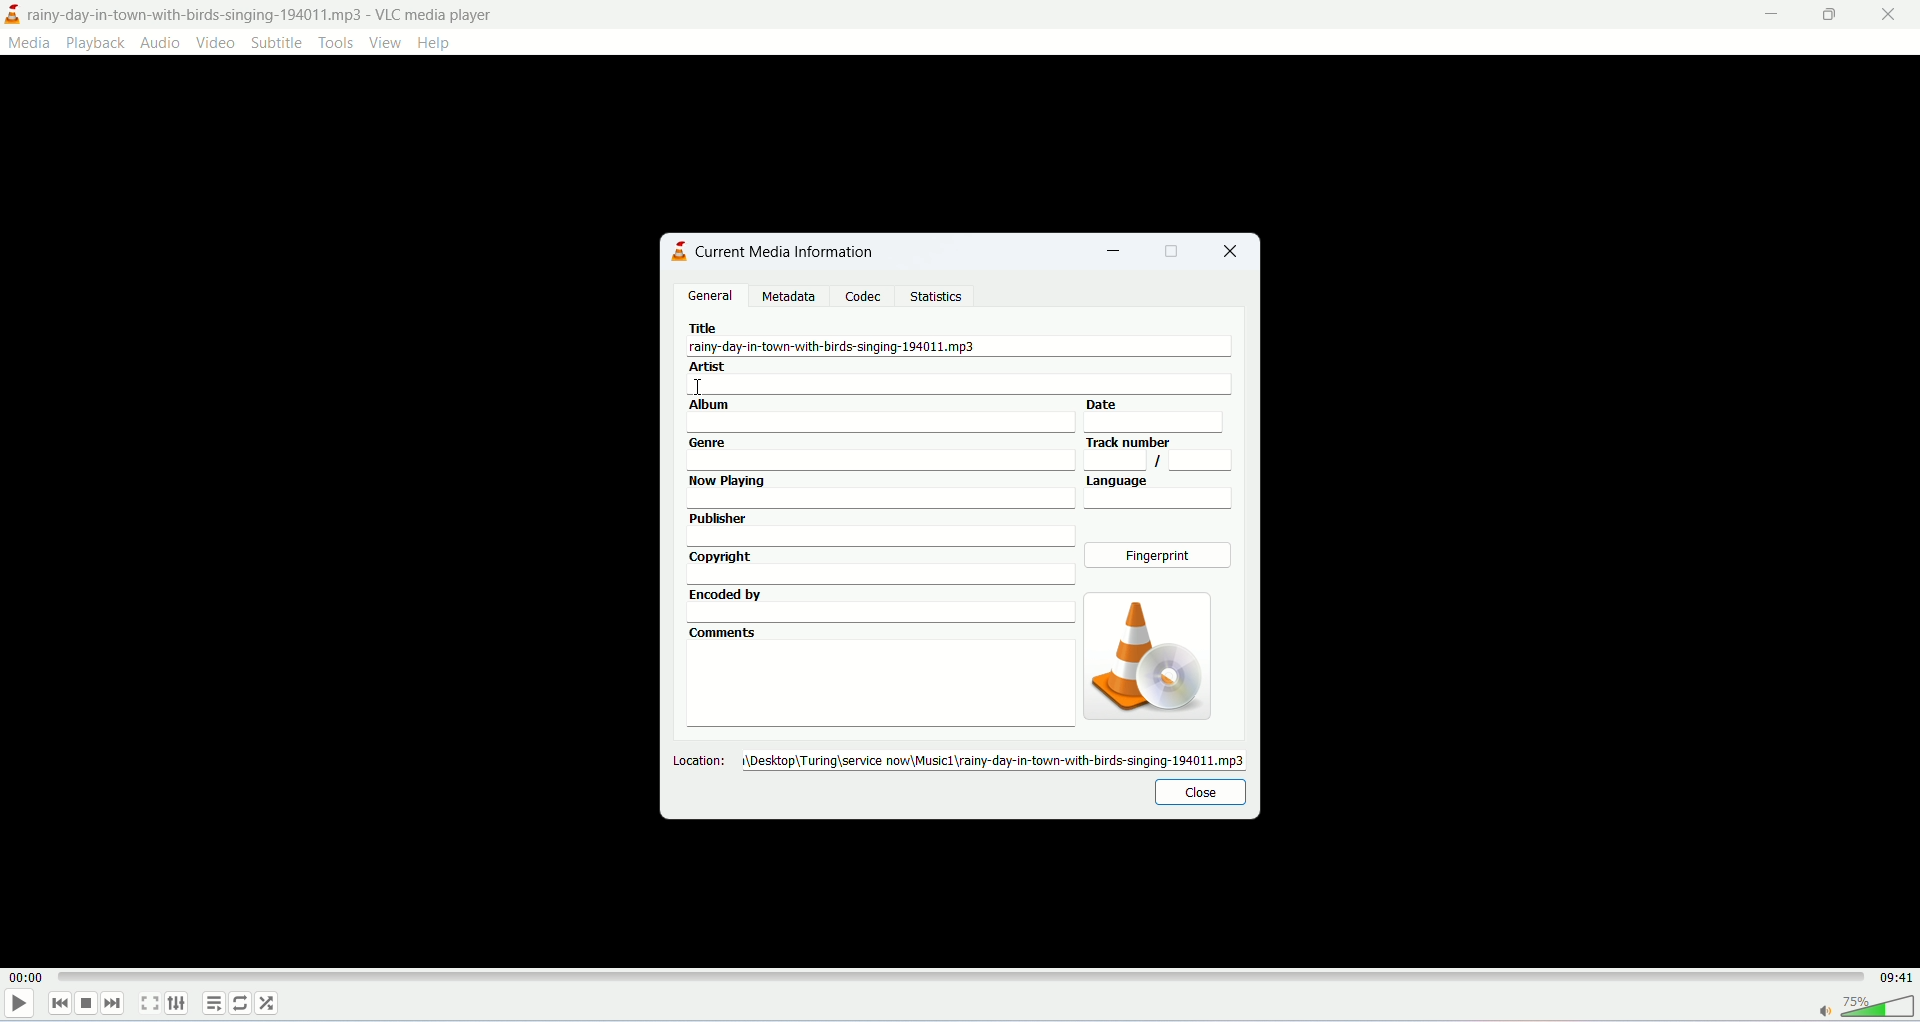 The height and width of the screenshot is (1022, 1920). I want to click on help, so click(438, 45).